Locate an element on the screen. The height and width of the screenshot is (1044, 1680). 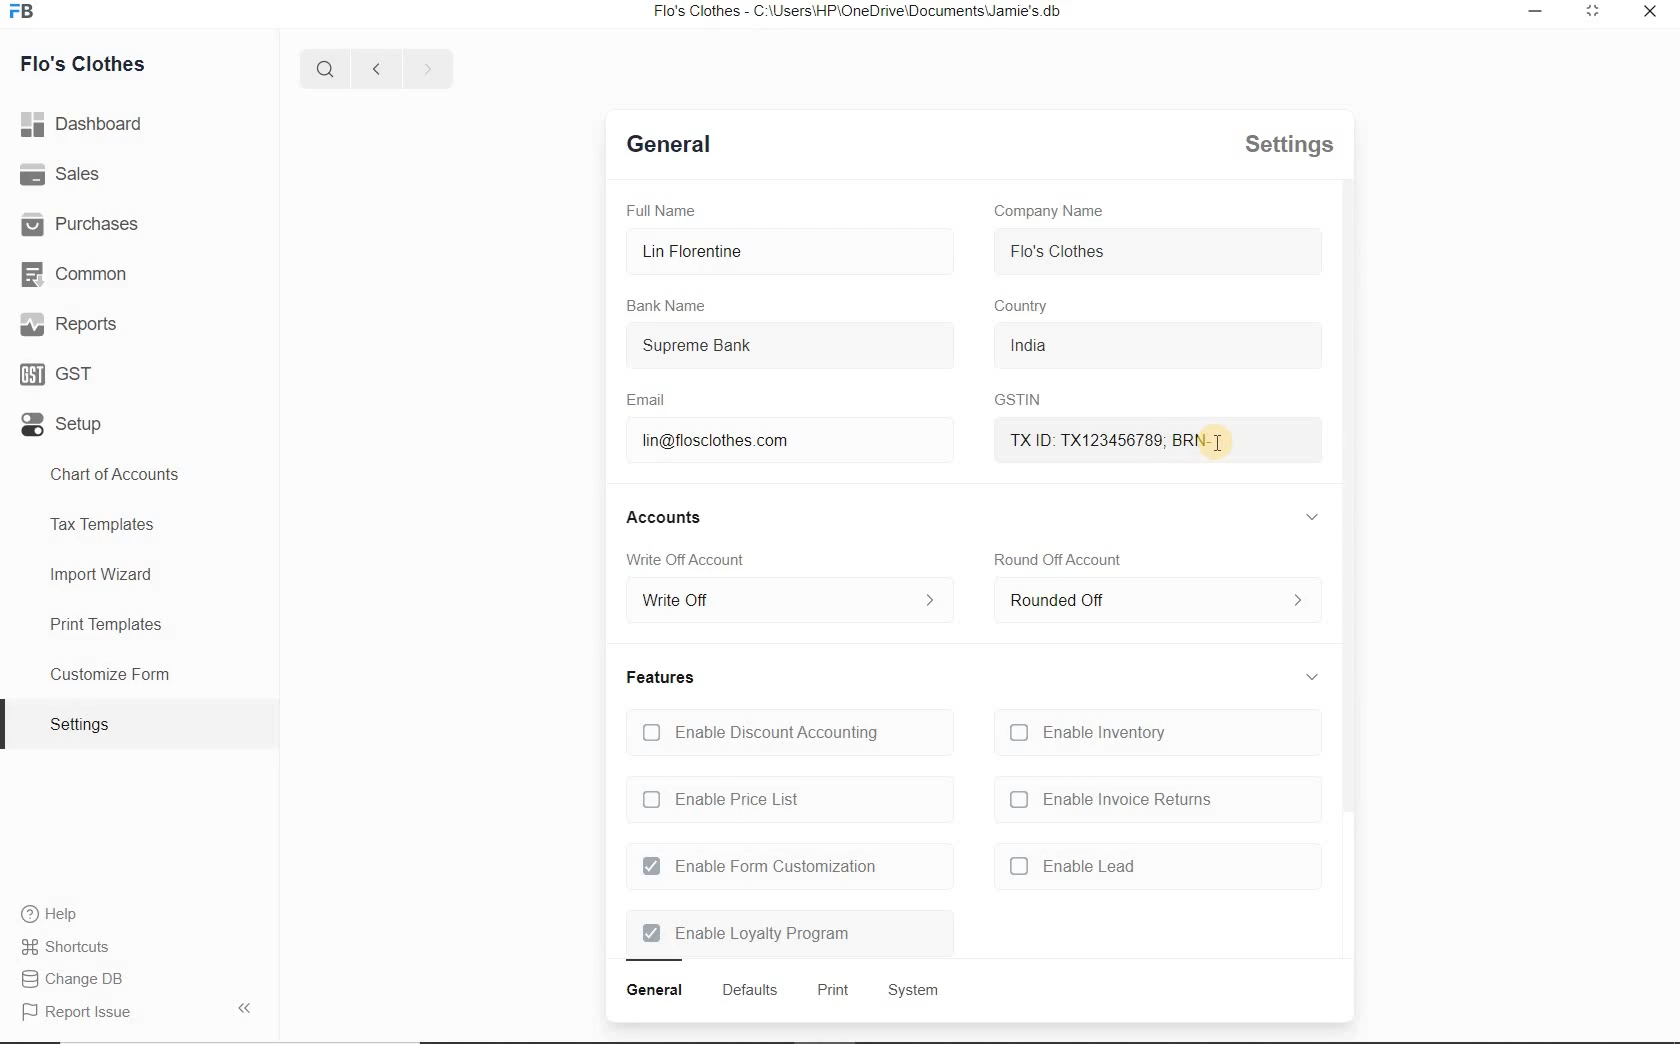
accounts is located at coordinates (671, 517).